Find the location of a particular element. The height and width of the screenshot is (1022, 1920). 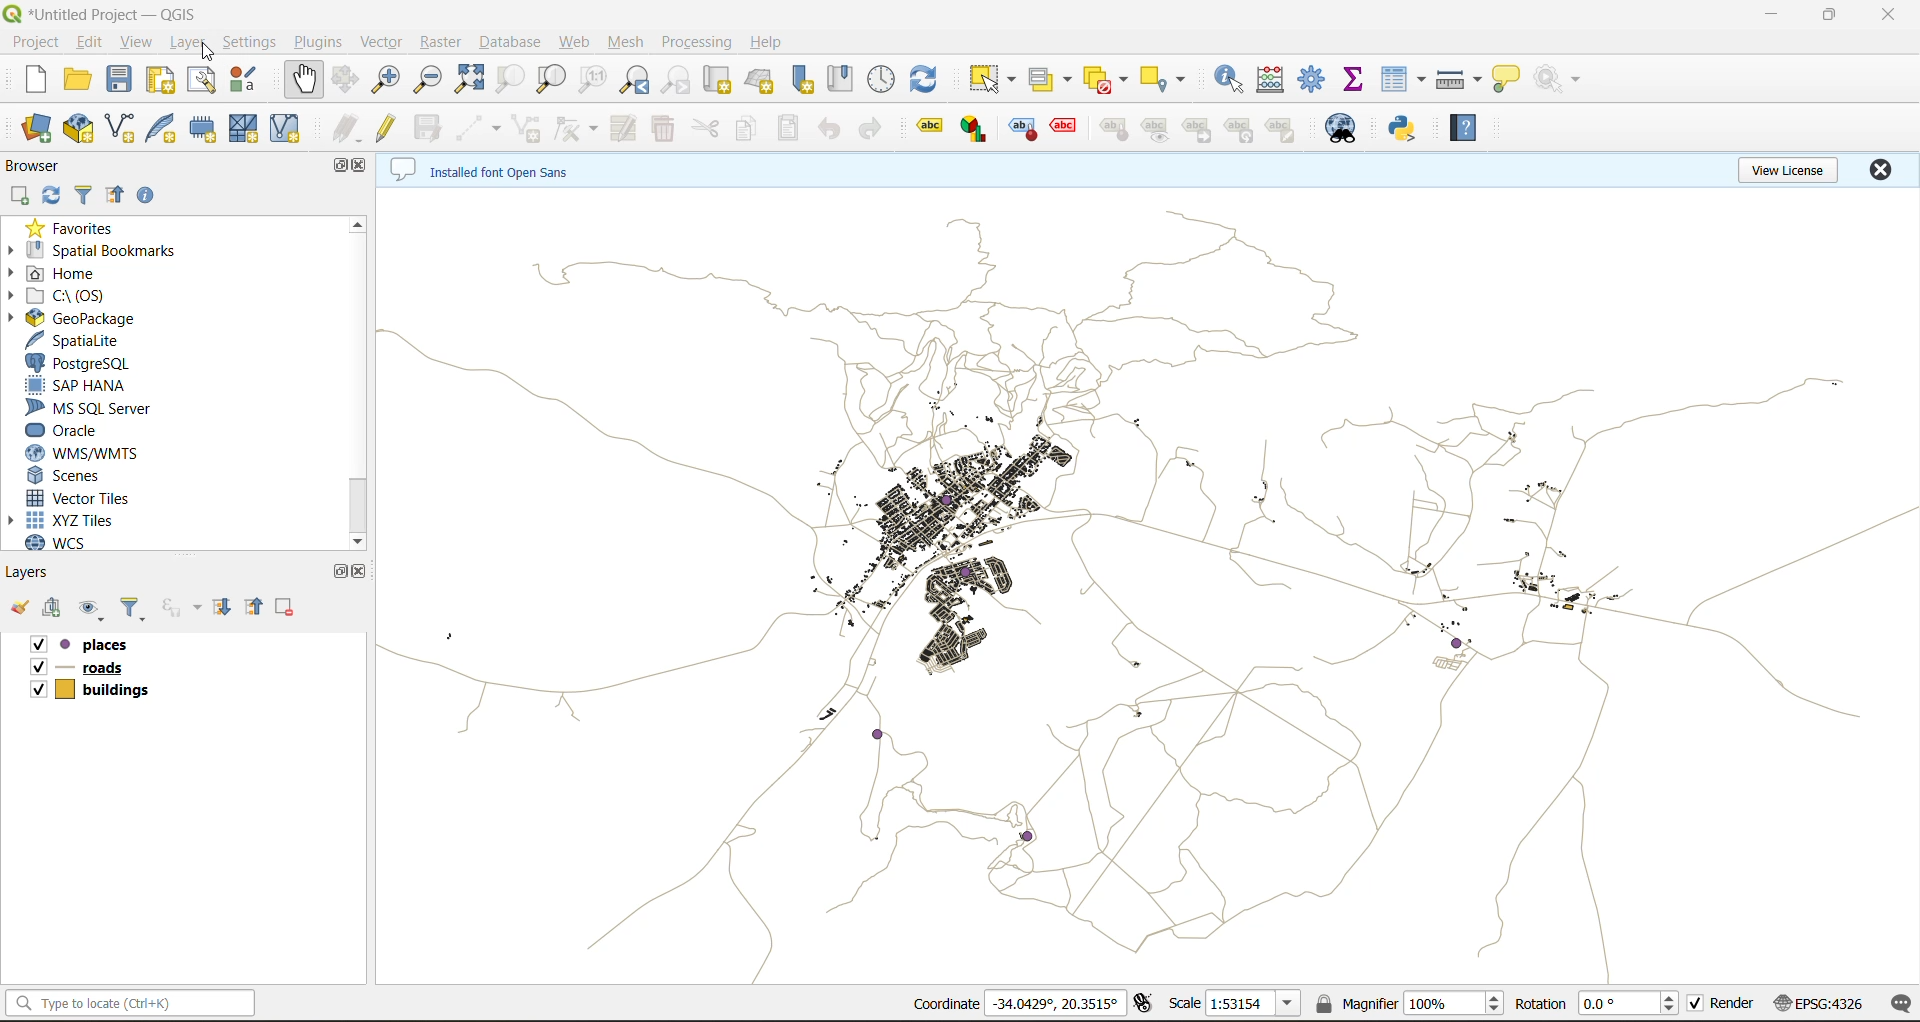

xyz tiles is located at coordinates (81, 521).